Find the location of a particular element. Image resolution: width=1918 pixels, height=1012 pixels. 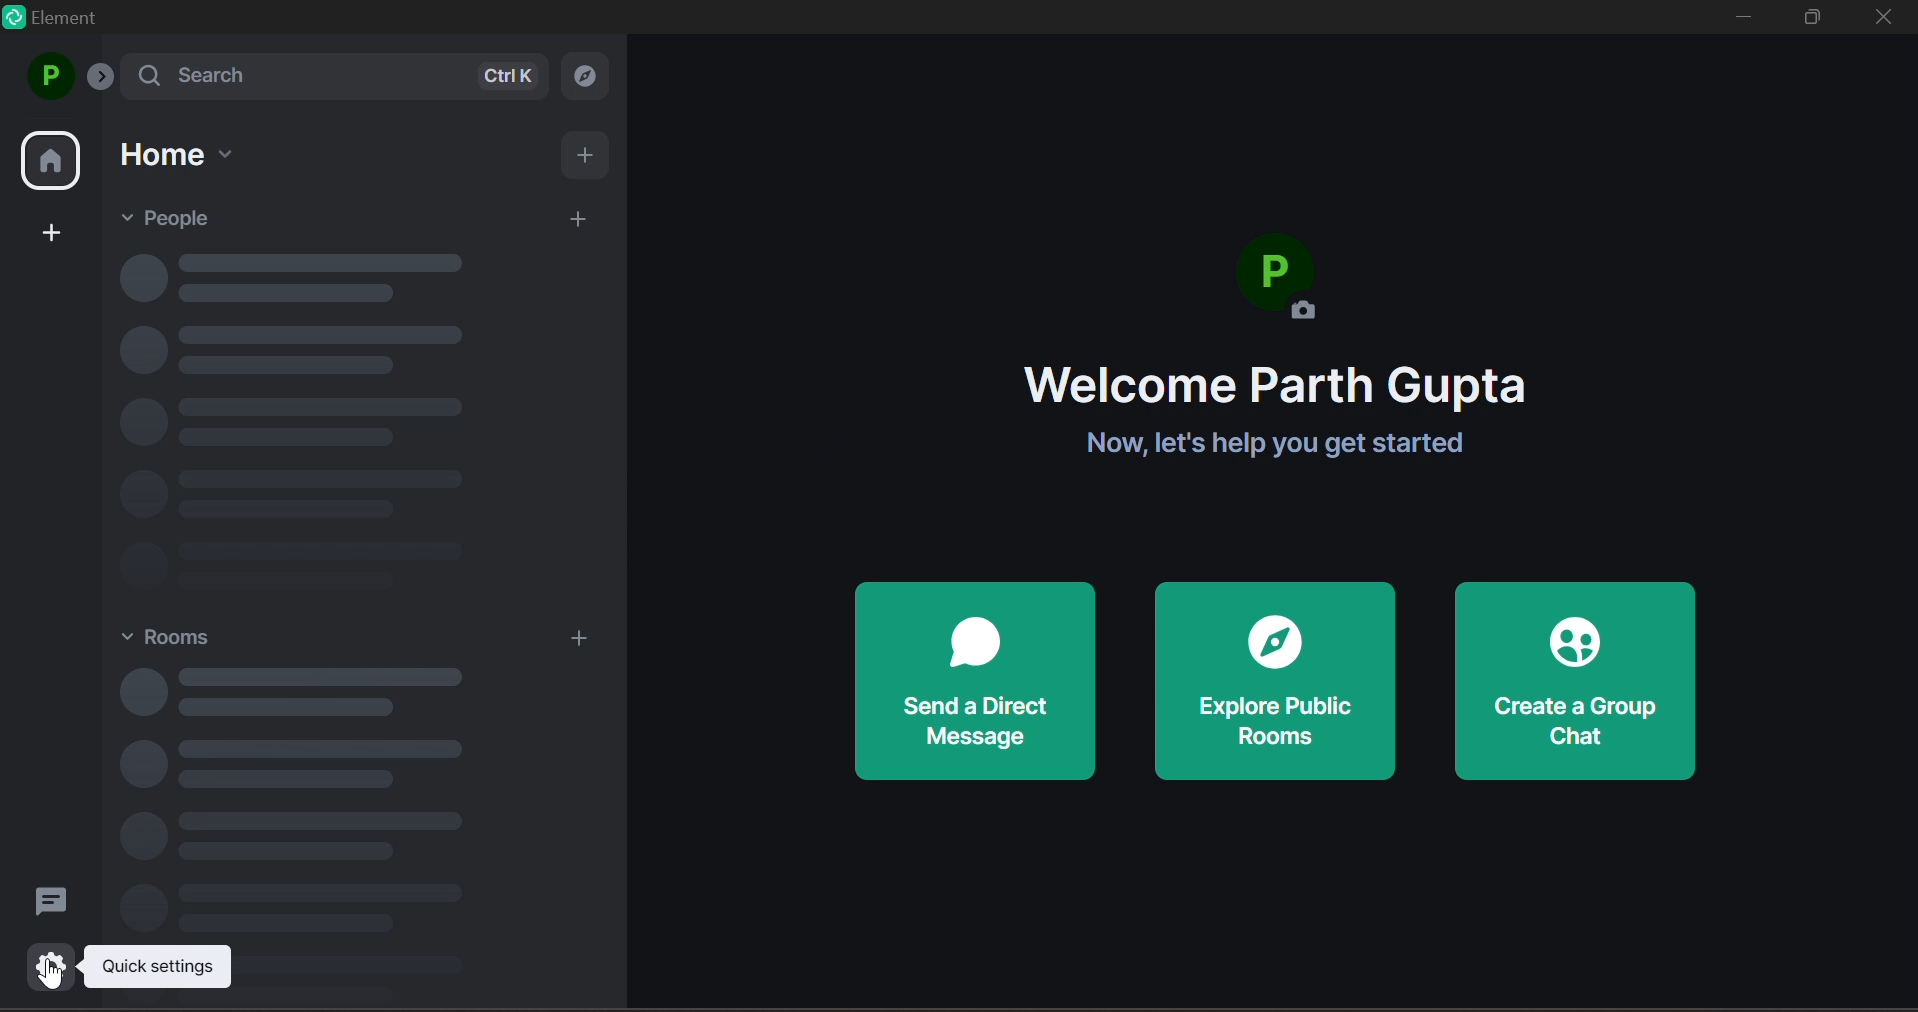

add is located at coordinates (589, 158).